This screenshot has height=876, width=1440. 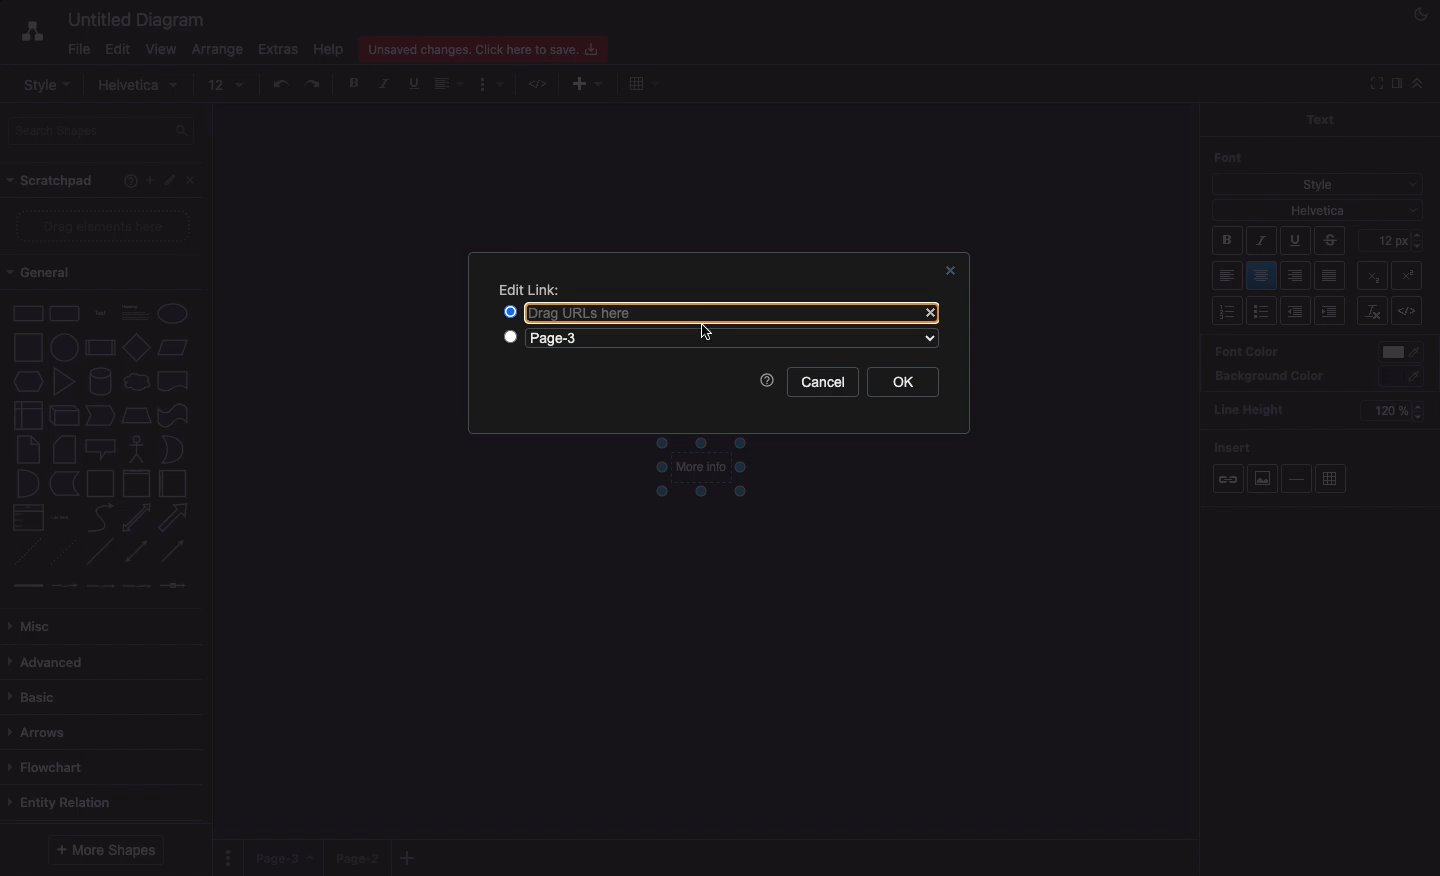 What do you see at coordinates (230, 857) in the screenshot?
I see `Options` at bounding box center [230, 857].